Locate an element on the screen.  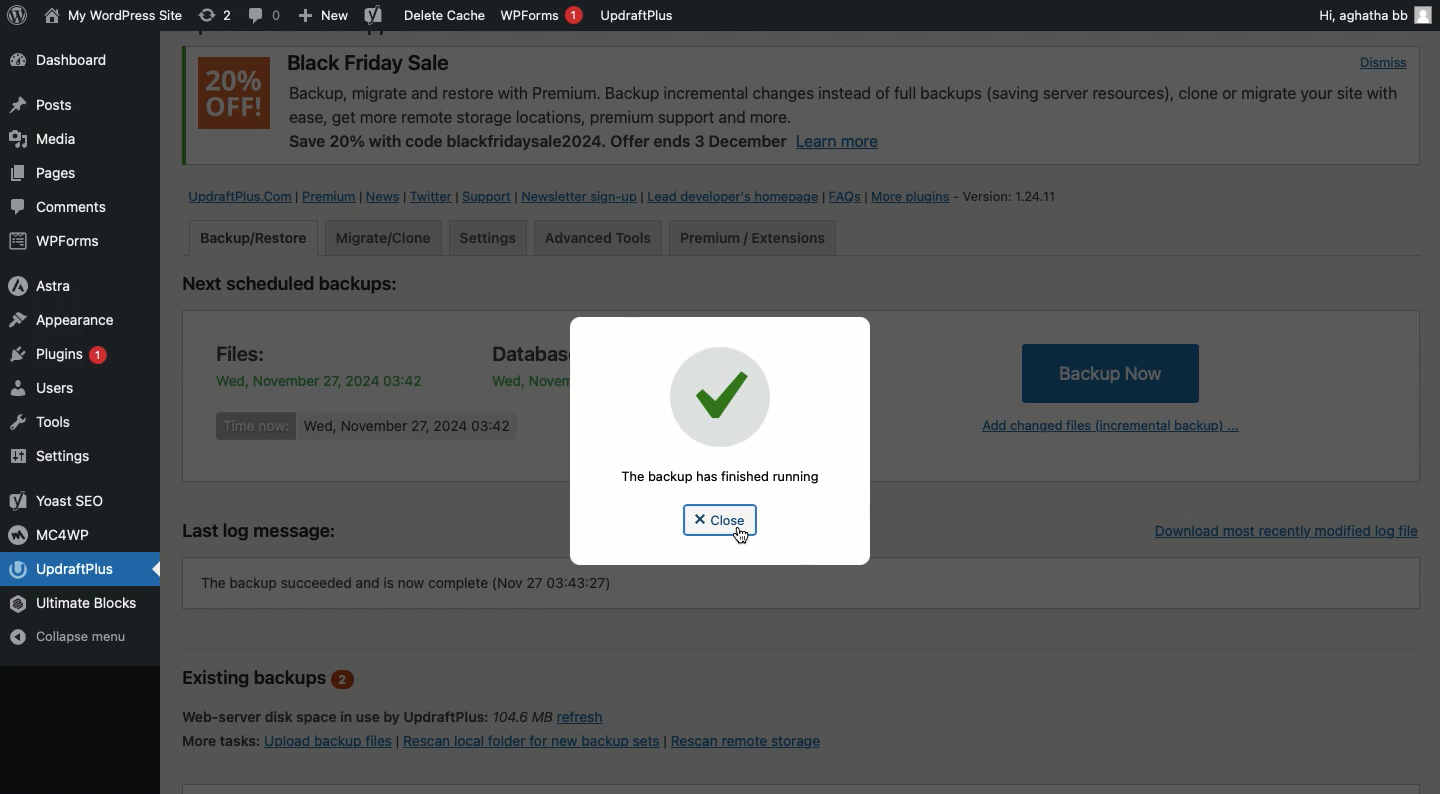
Rescan remote storage is located at coordinates (758, 741).